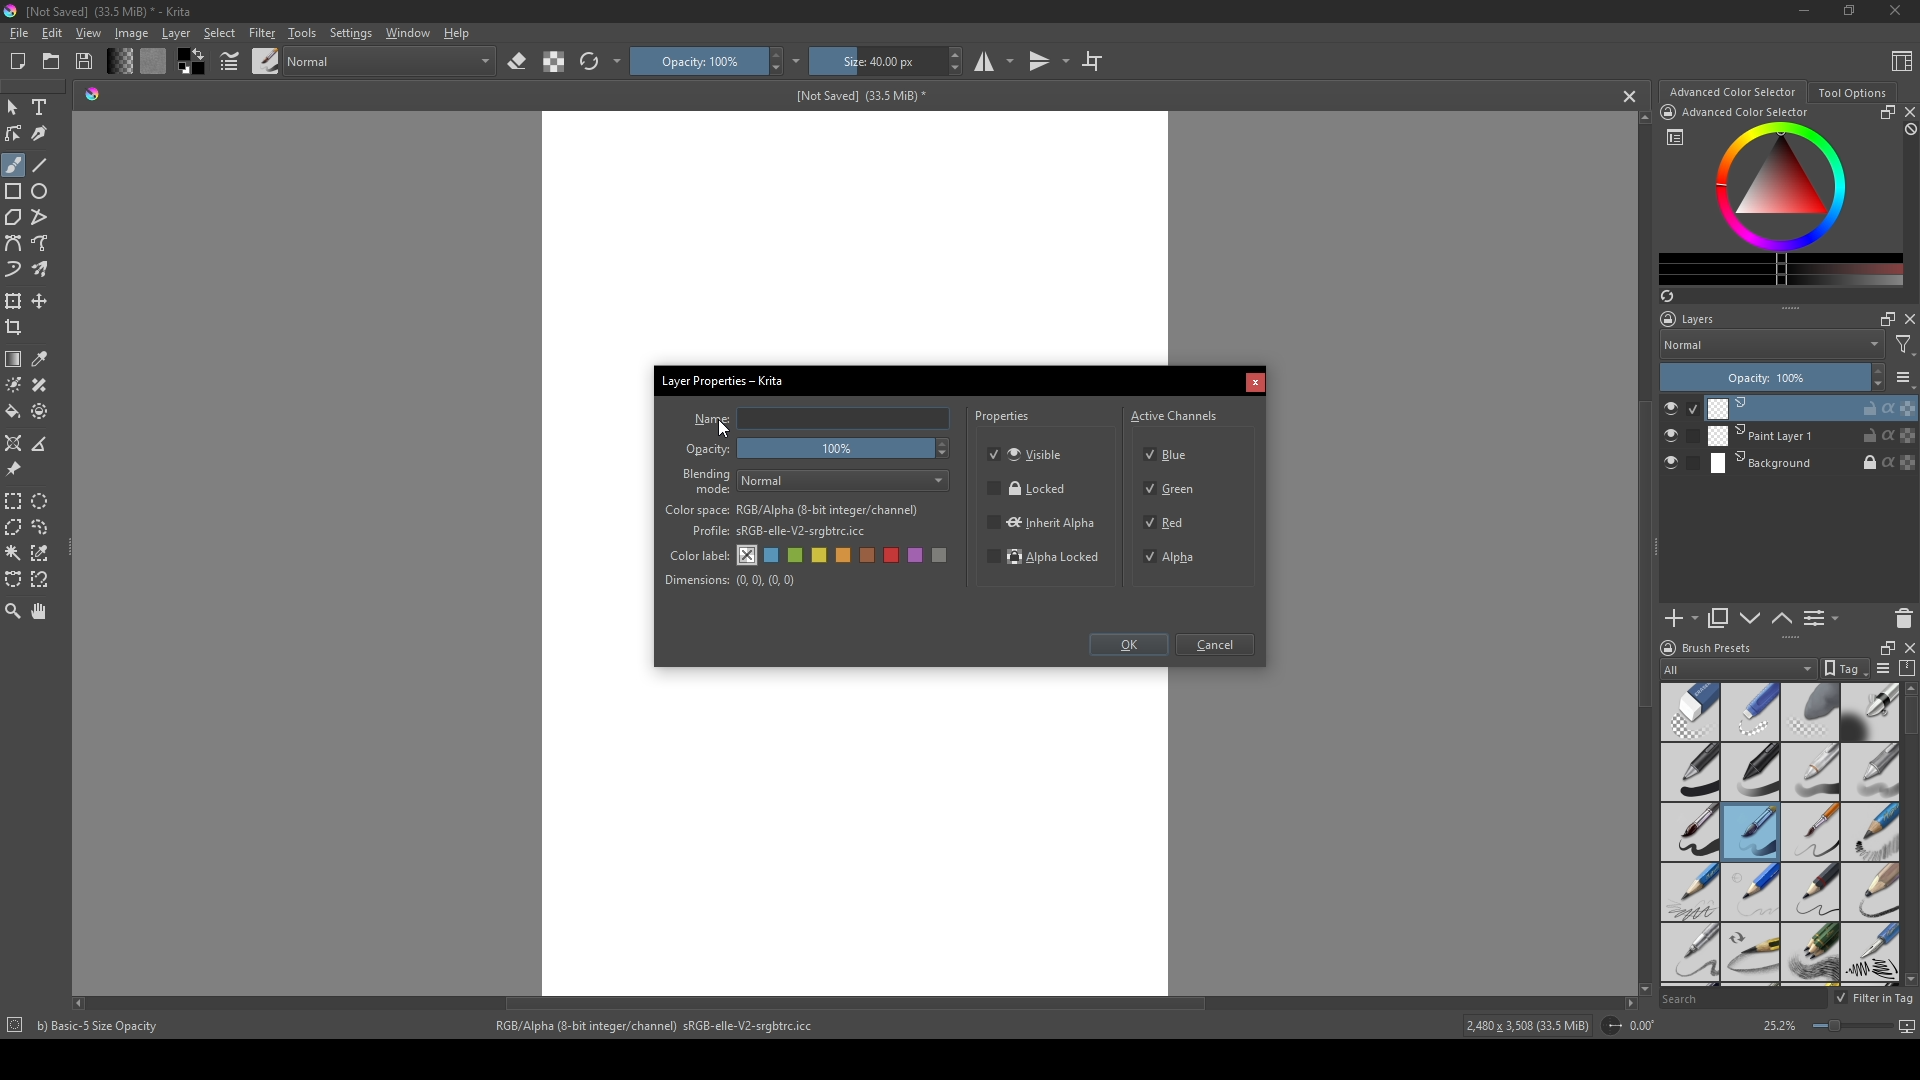 The width and height of the screenshot is (1920, 1080). What do you see at coordinates (1876, 386) in the screenshot?
I see `decrease` at bounding box center [1876, 386].